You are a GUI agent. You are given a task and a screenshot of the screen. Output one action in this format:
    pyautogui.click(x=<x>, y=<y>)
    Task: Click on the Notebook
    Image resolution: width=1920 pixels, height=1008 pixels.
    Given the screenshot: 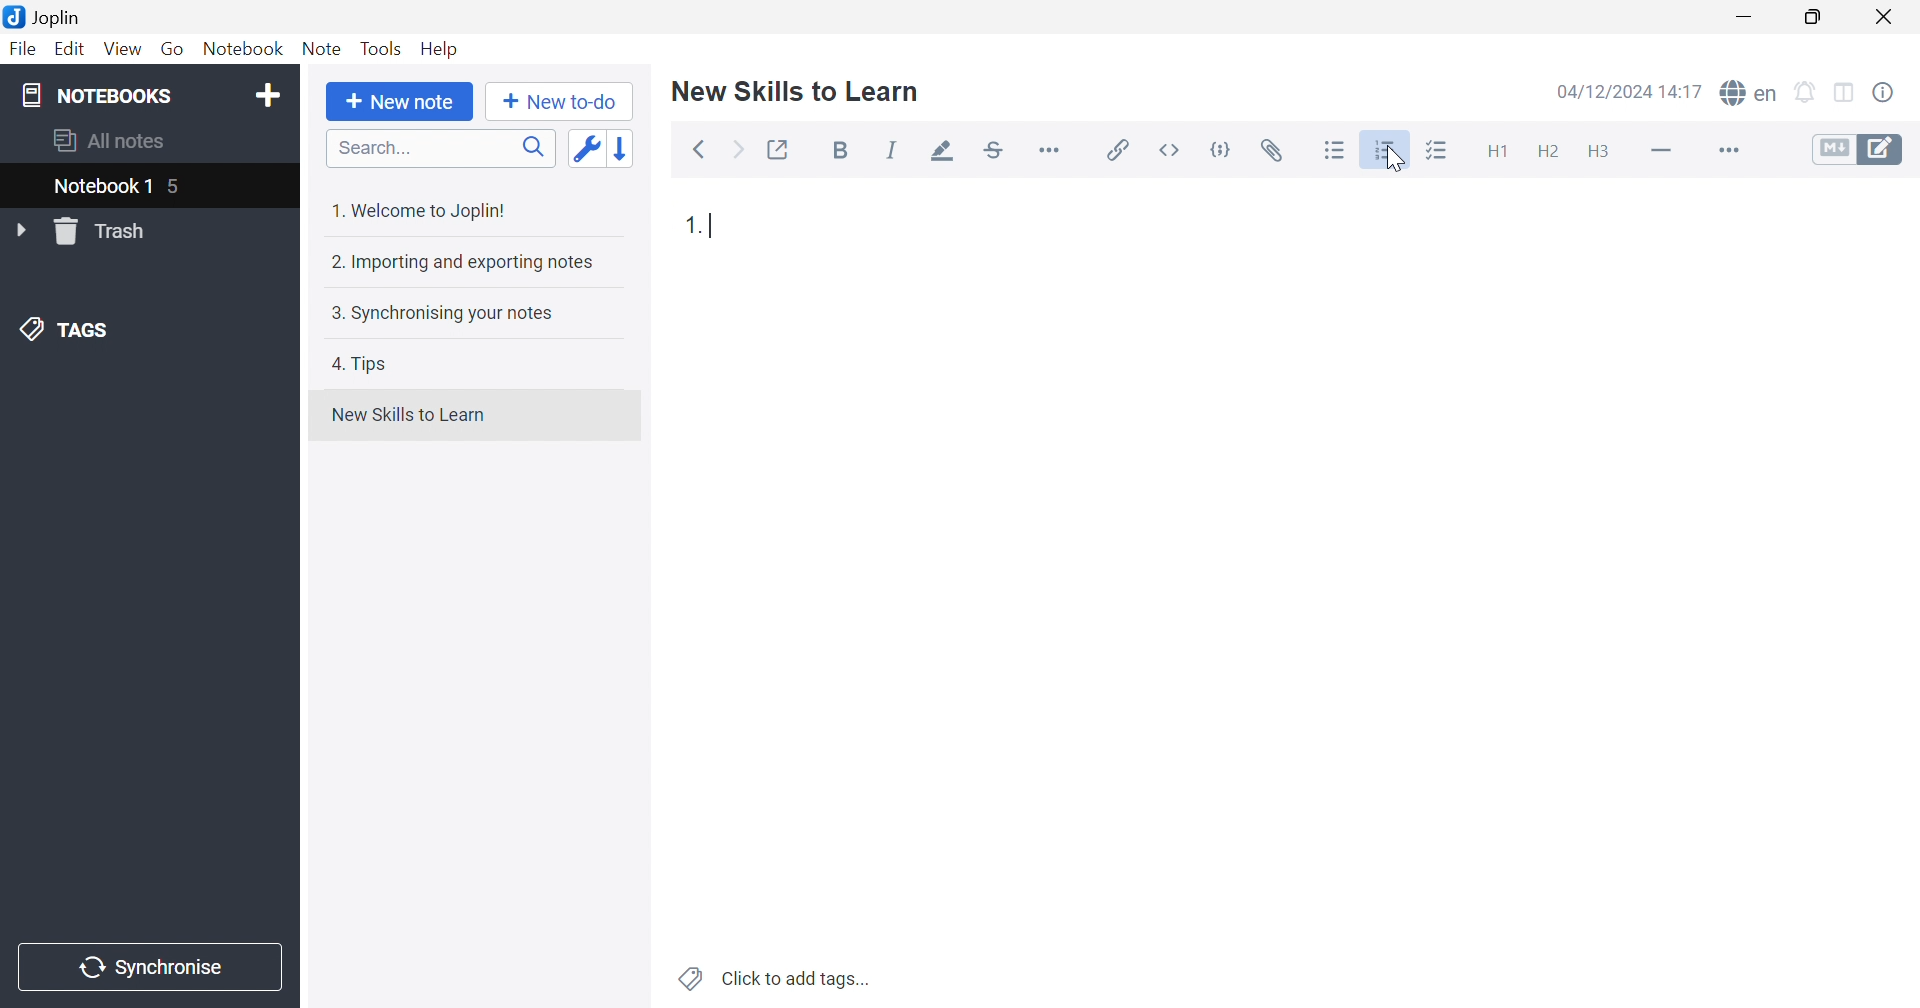 What is the action you would take?
    pyautogui.click(x=241, y=49)
    